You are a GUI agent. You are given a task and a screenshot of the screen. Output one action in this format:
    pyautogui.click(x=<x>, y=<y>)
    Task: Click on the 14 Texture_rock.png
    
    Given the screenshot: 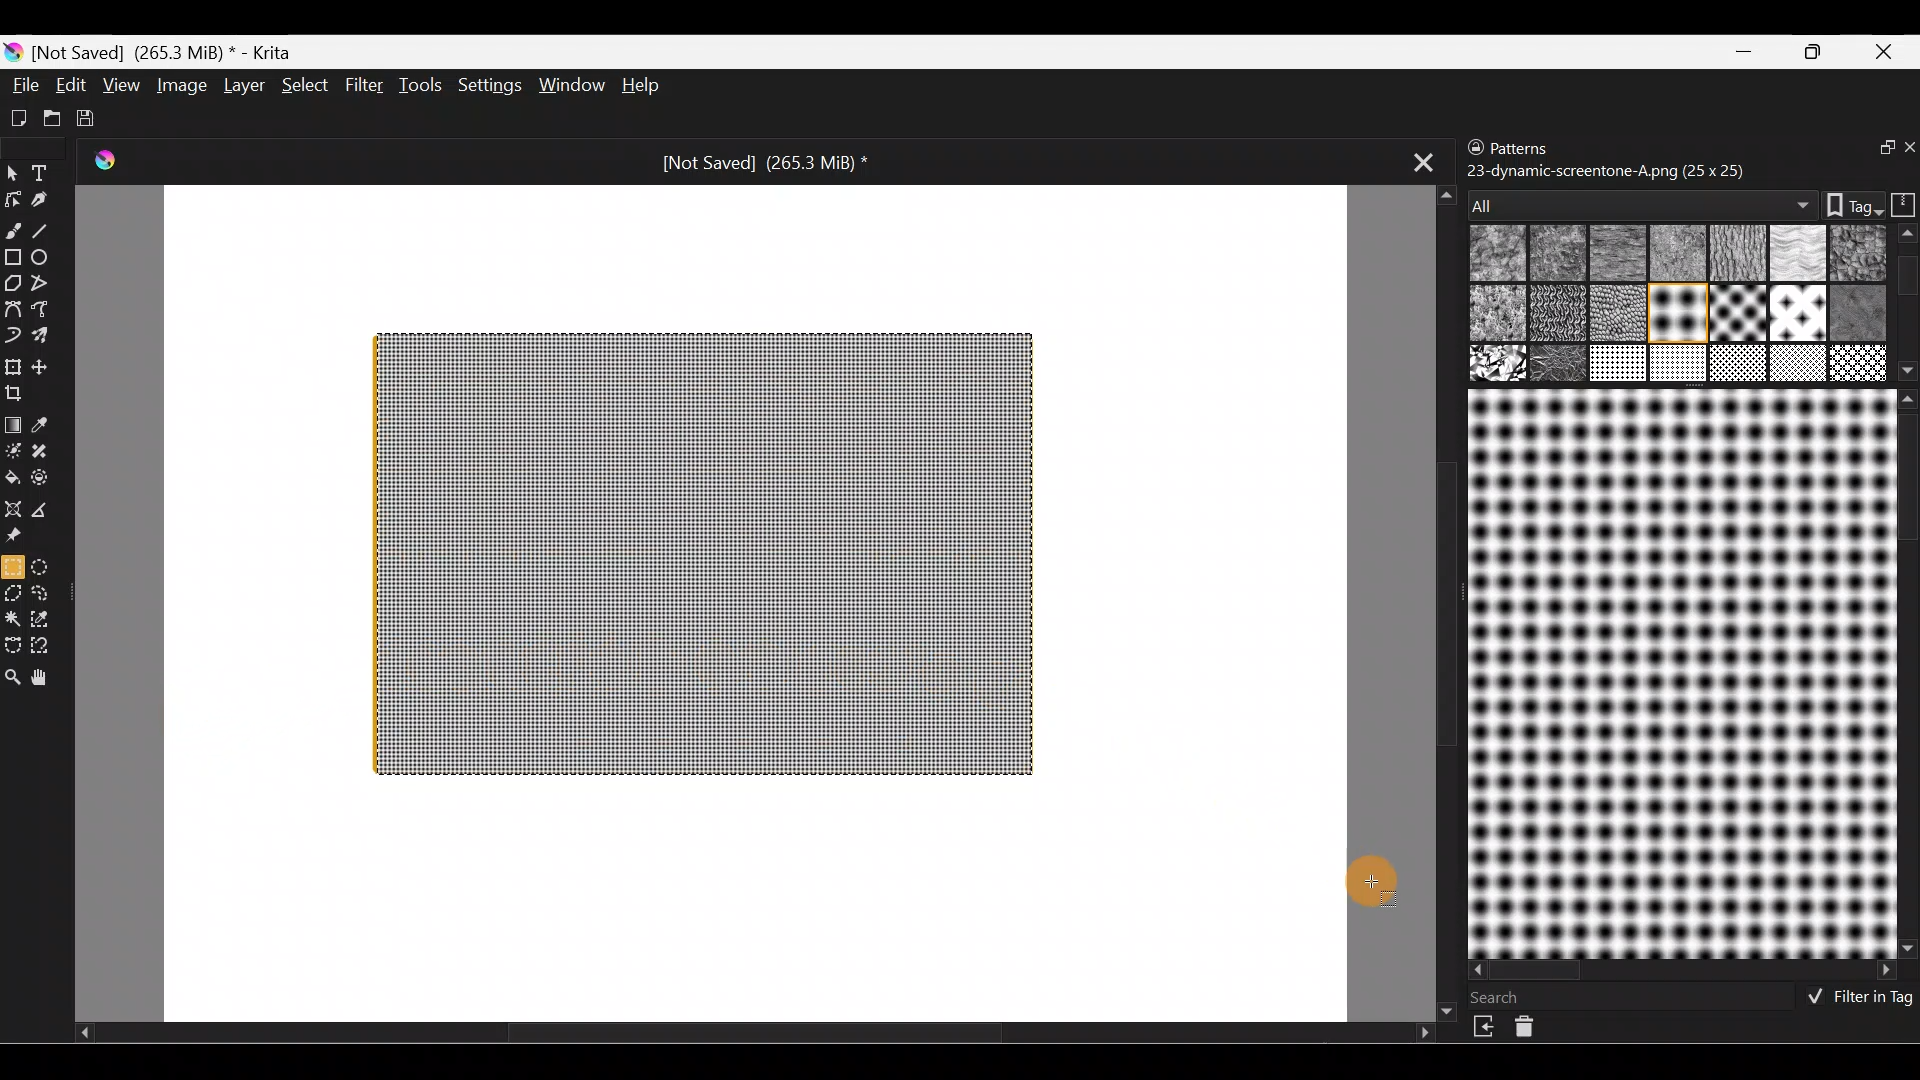 What is the action you would take?
    pyautogui.click(x=1500, y=365)
    